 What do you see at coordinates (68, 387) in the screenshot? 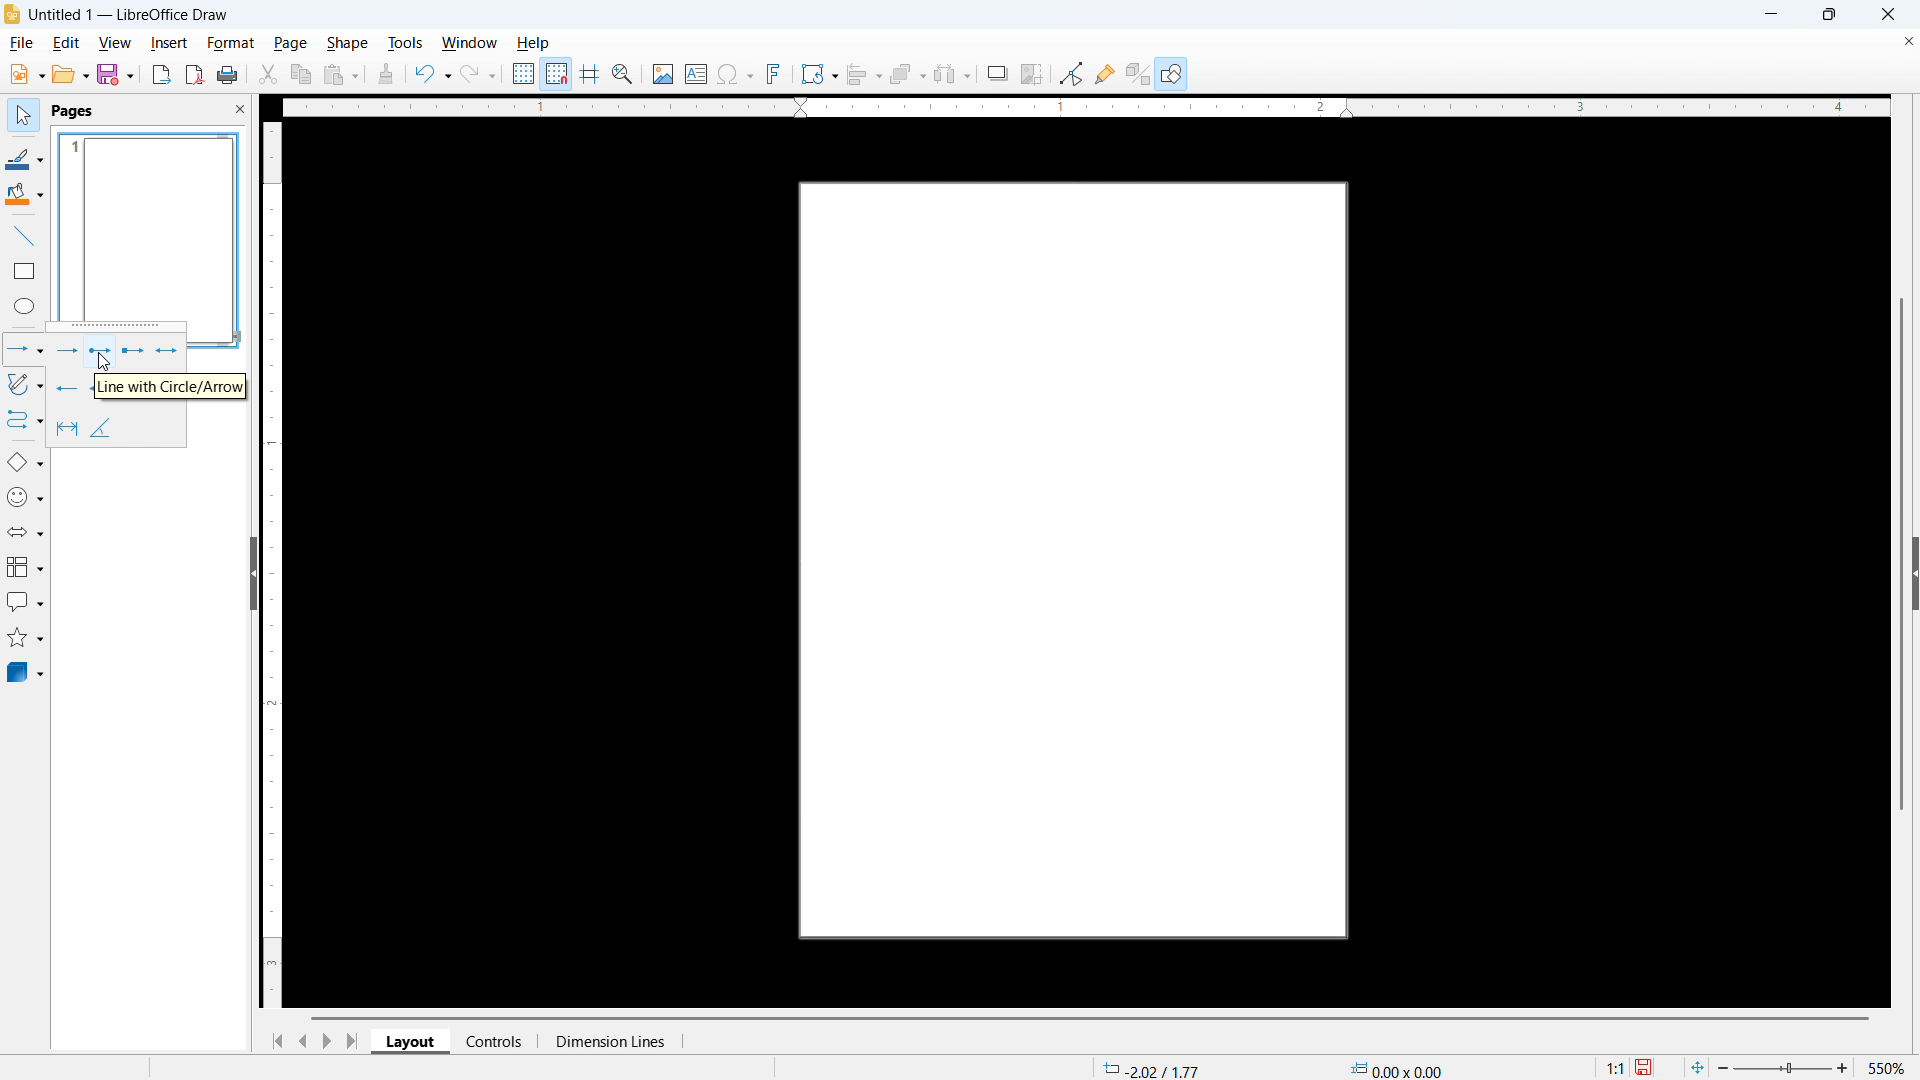
I see `Line starts with arrow ` at bounding box center [68, 387].